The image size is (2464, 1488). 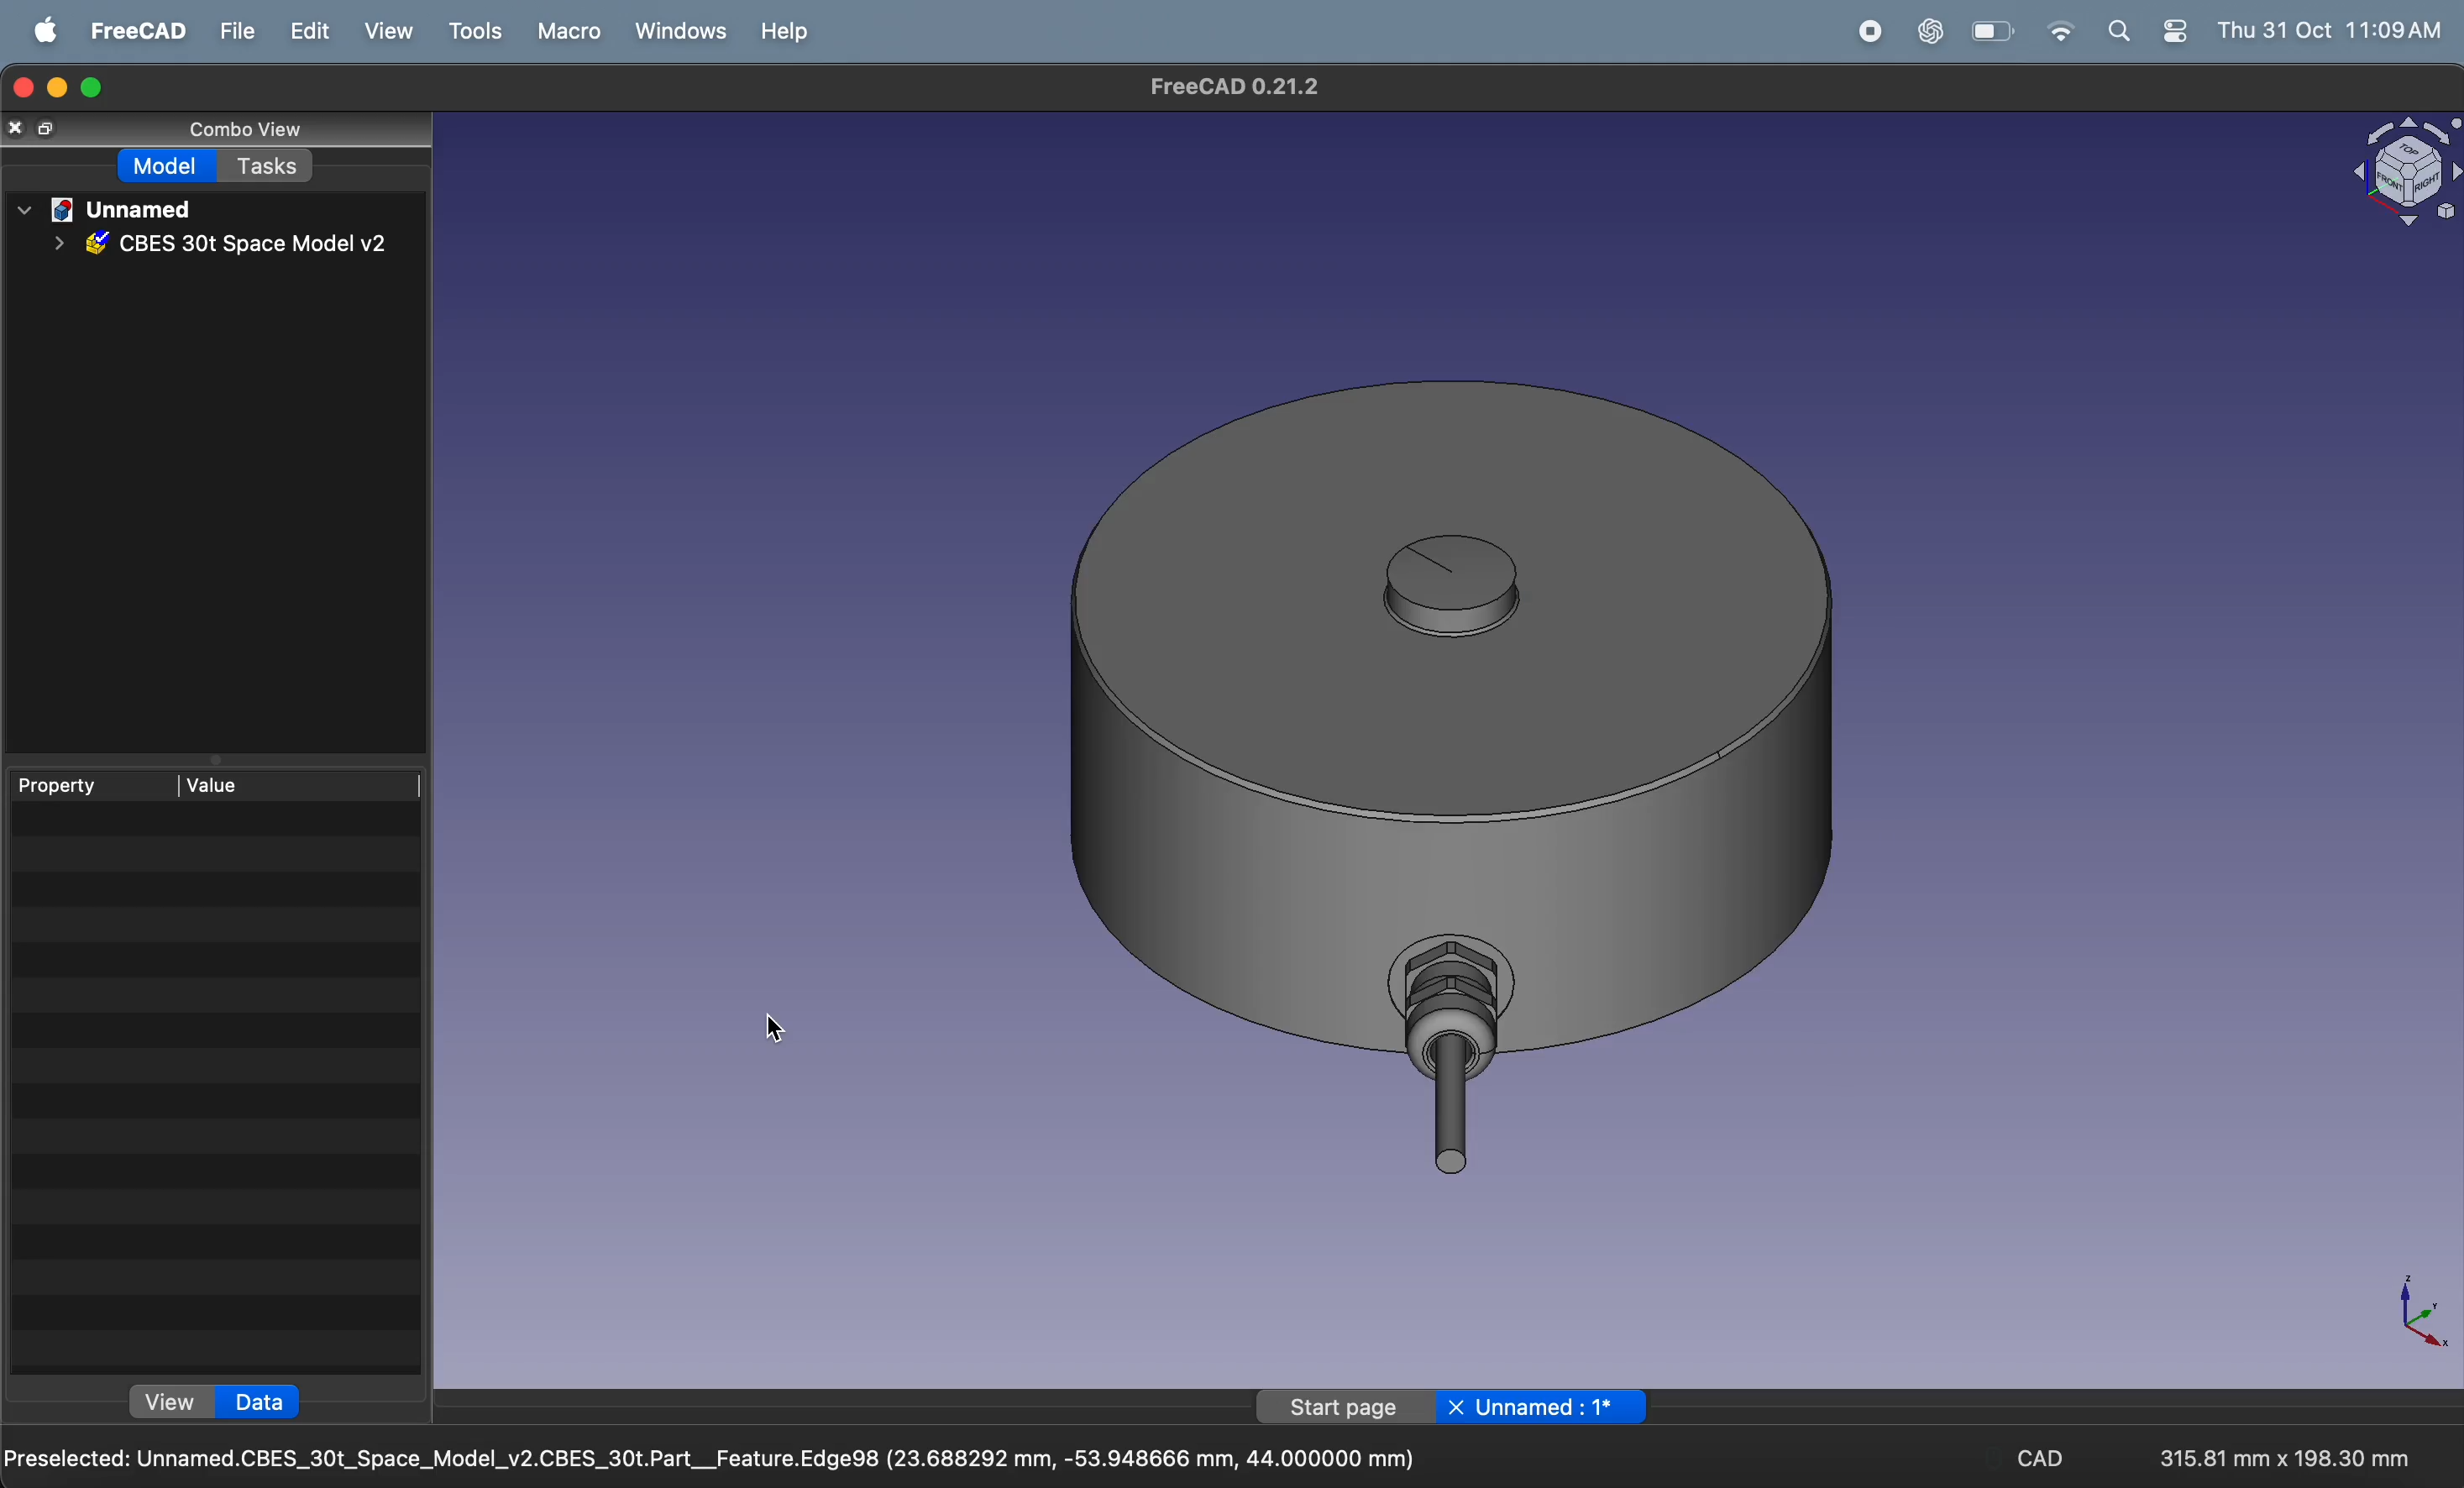 I want to click on help, so click(x=792, y=29).